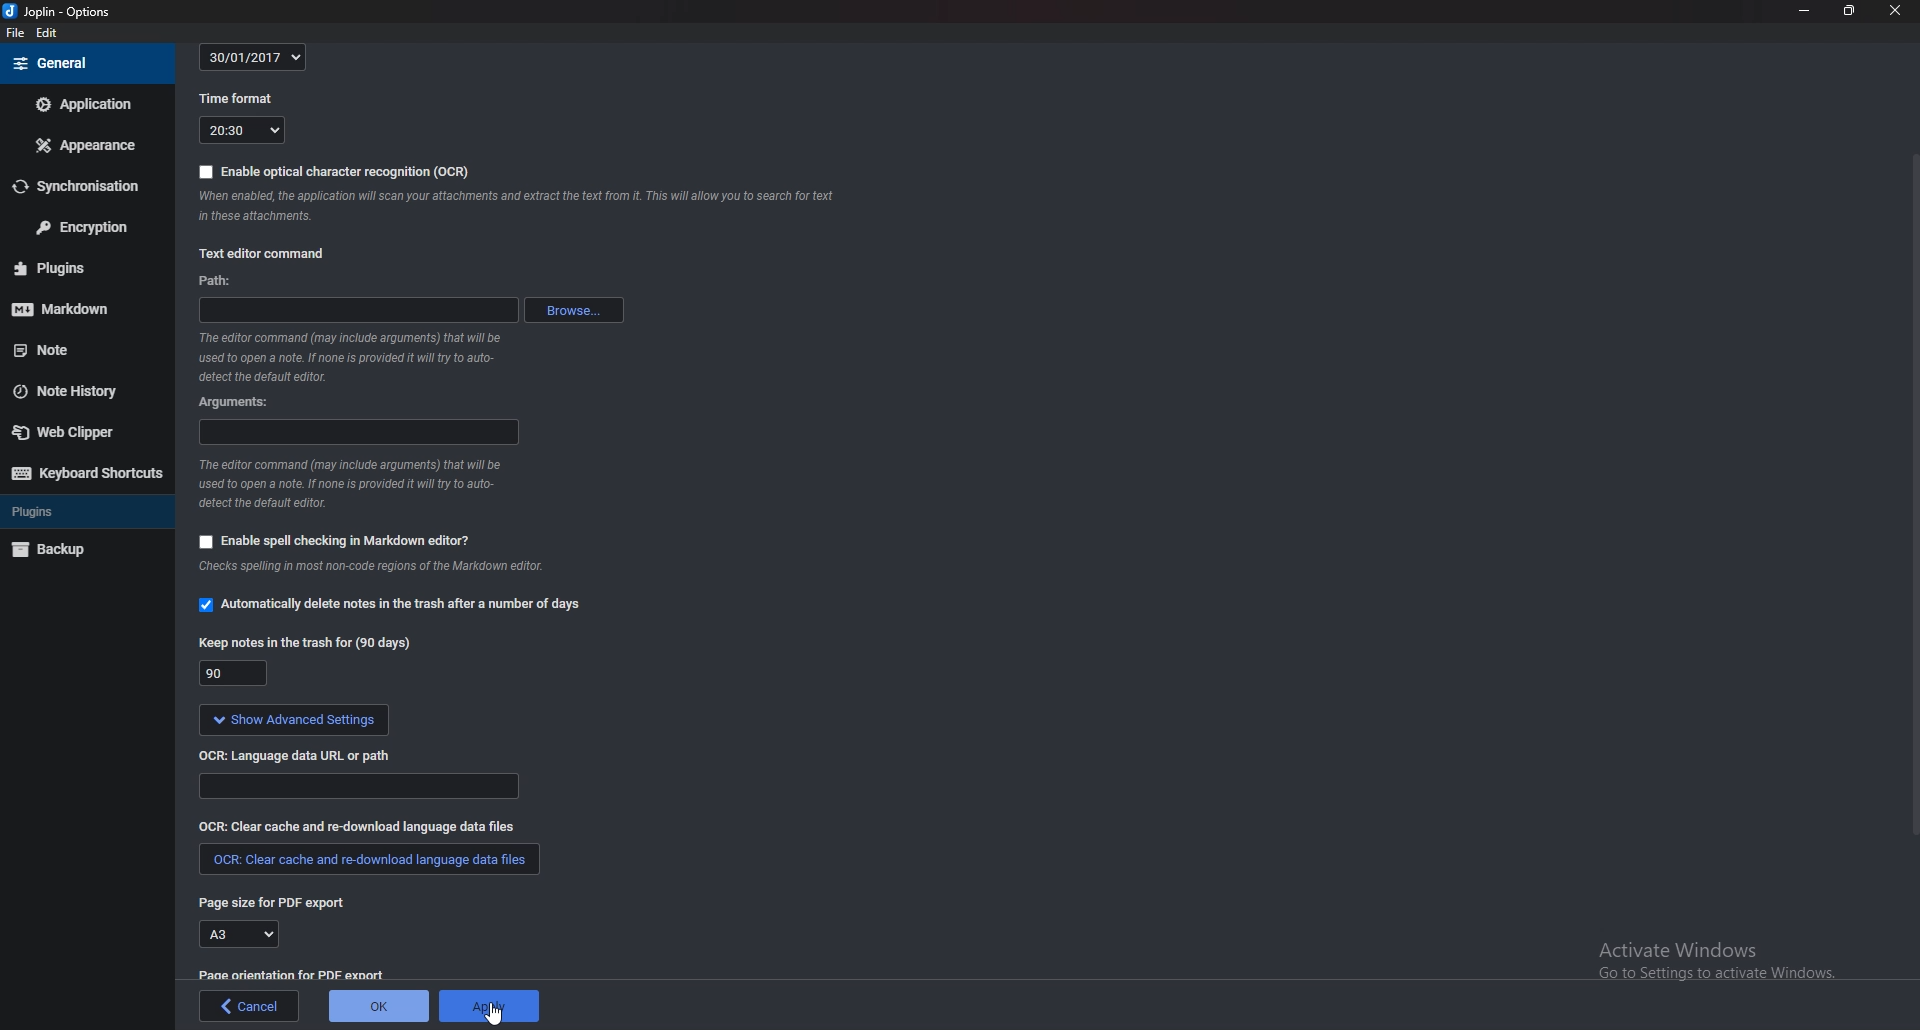  Describe the element at coordinates (380, 1004) in the screenshot. I see `ok` at that location.